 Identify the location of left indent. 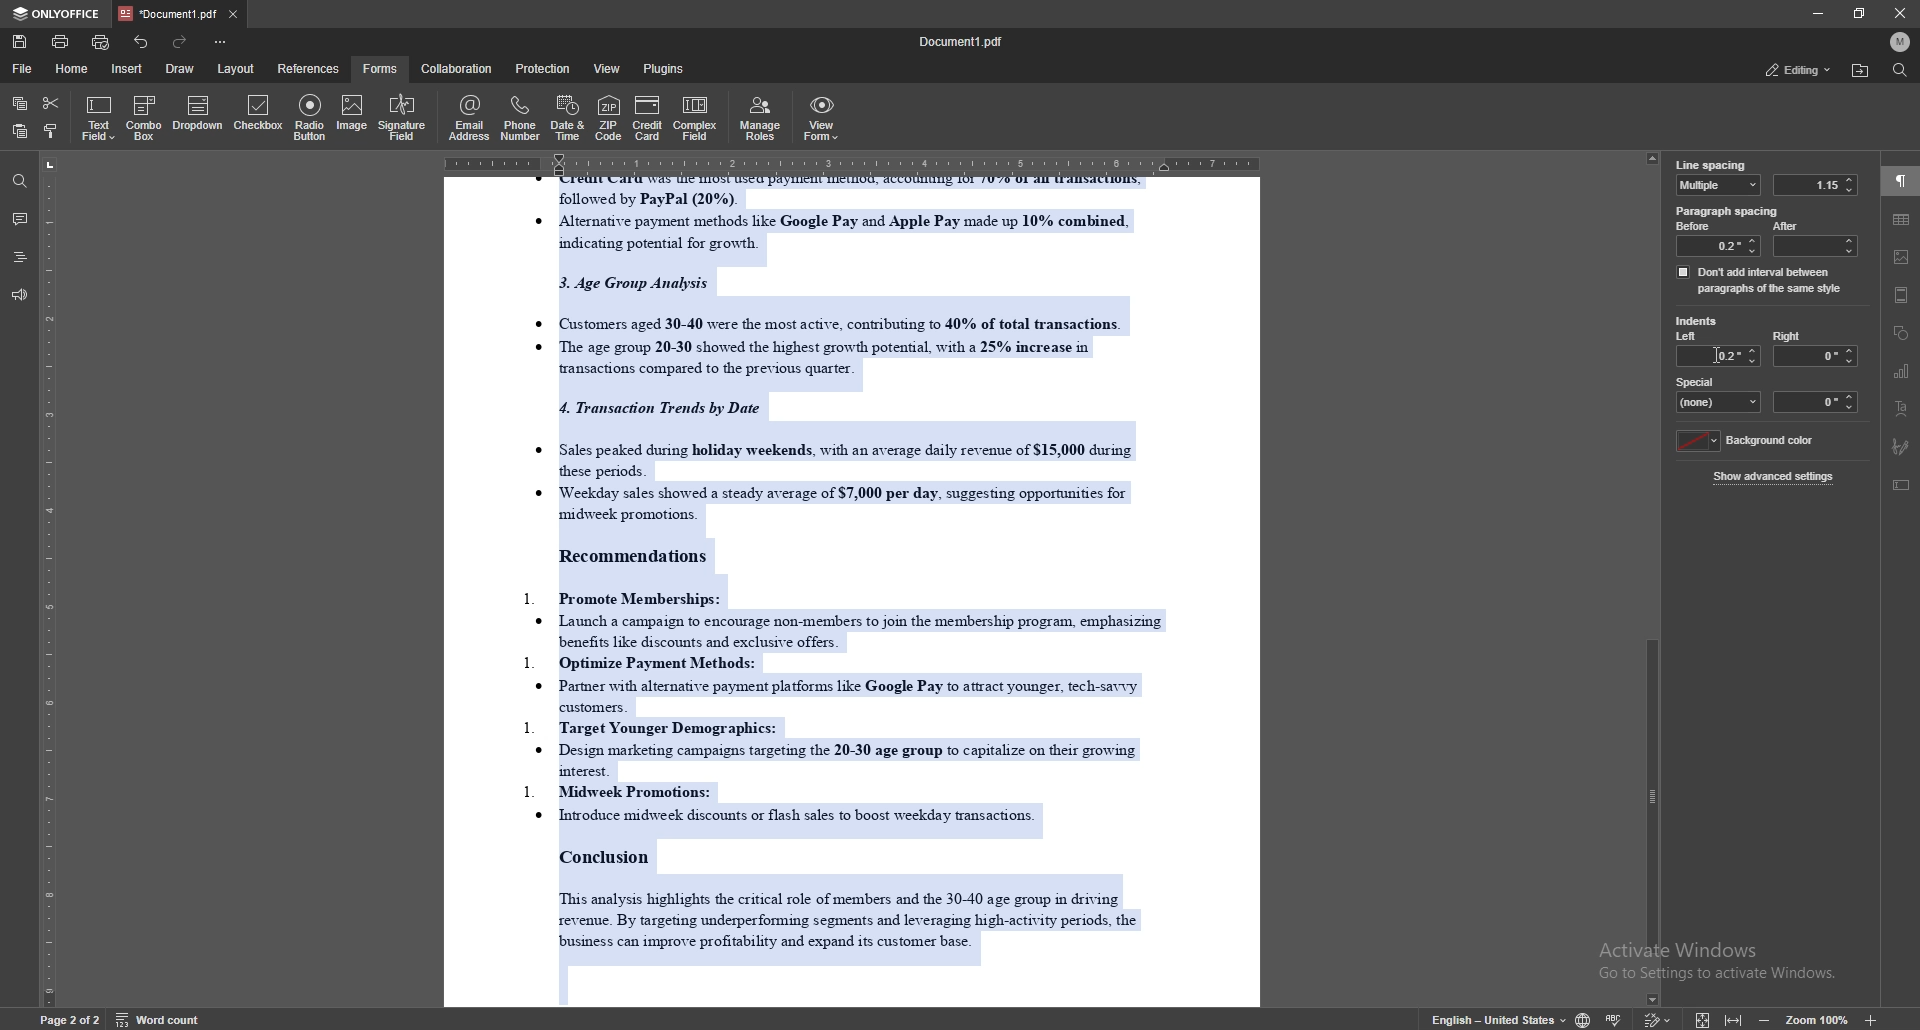
(1688, 338).